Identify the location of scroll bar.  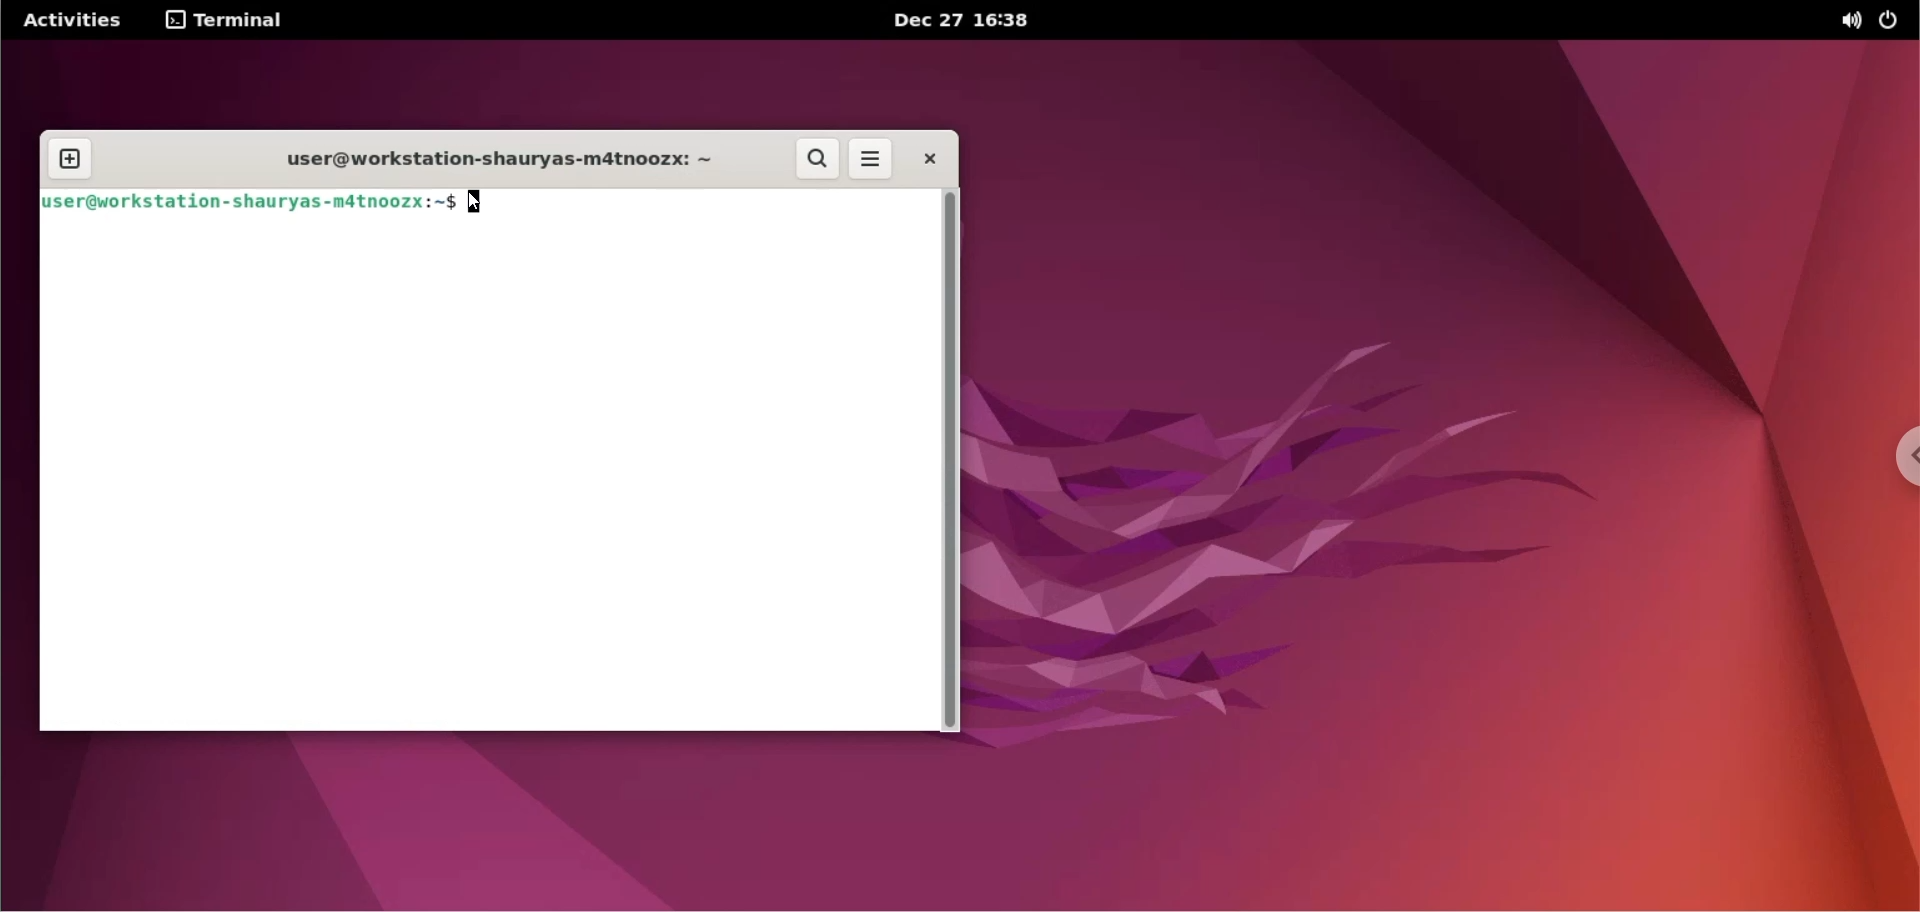
(953, 466).